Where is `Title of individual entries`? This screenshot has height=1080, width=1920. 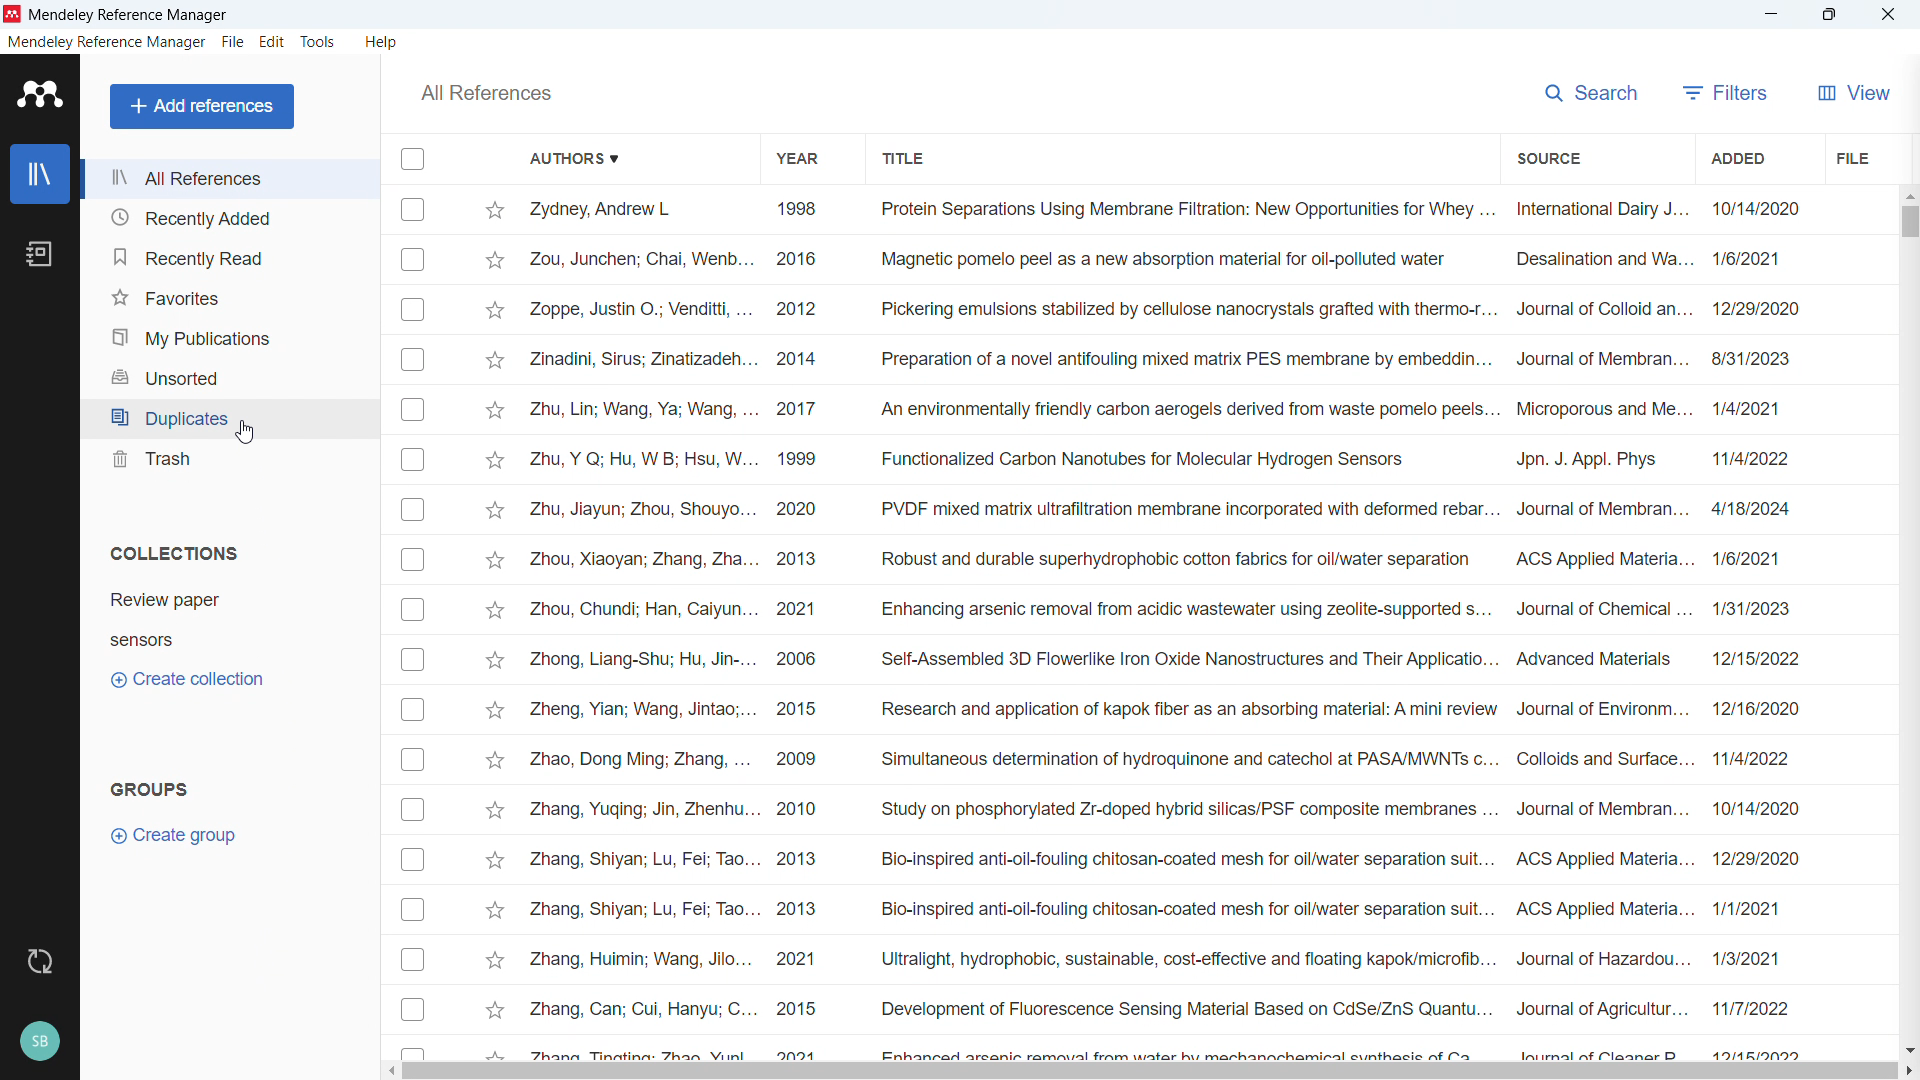
Title of individual entries is located at coordinates (1186, 628).